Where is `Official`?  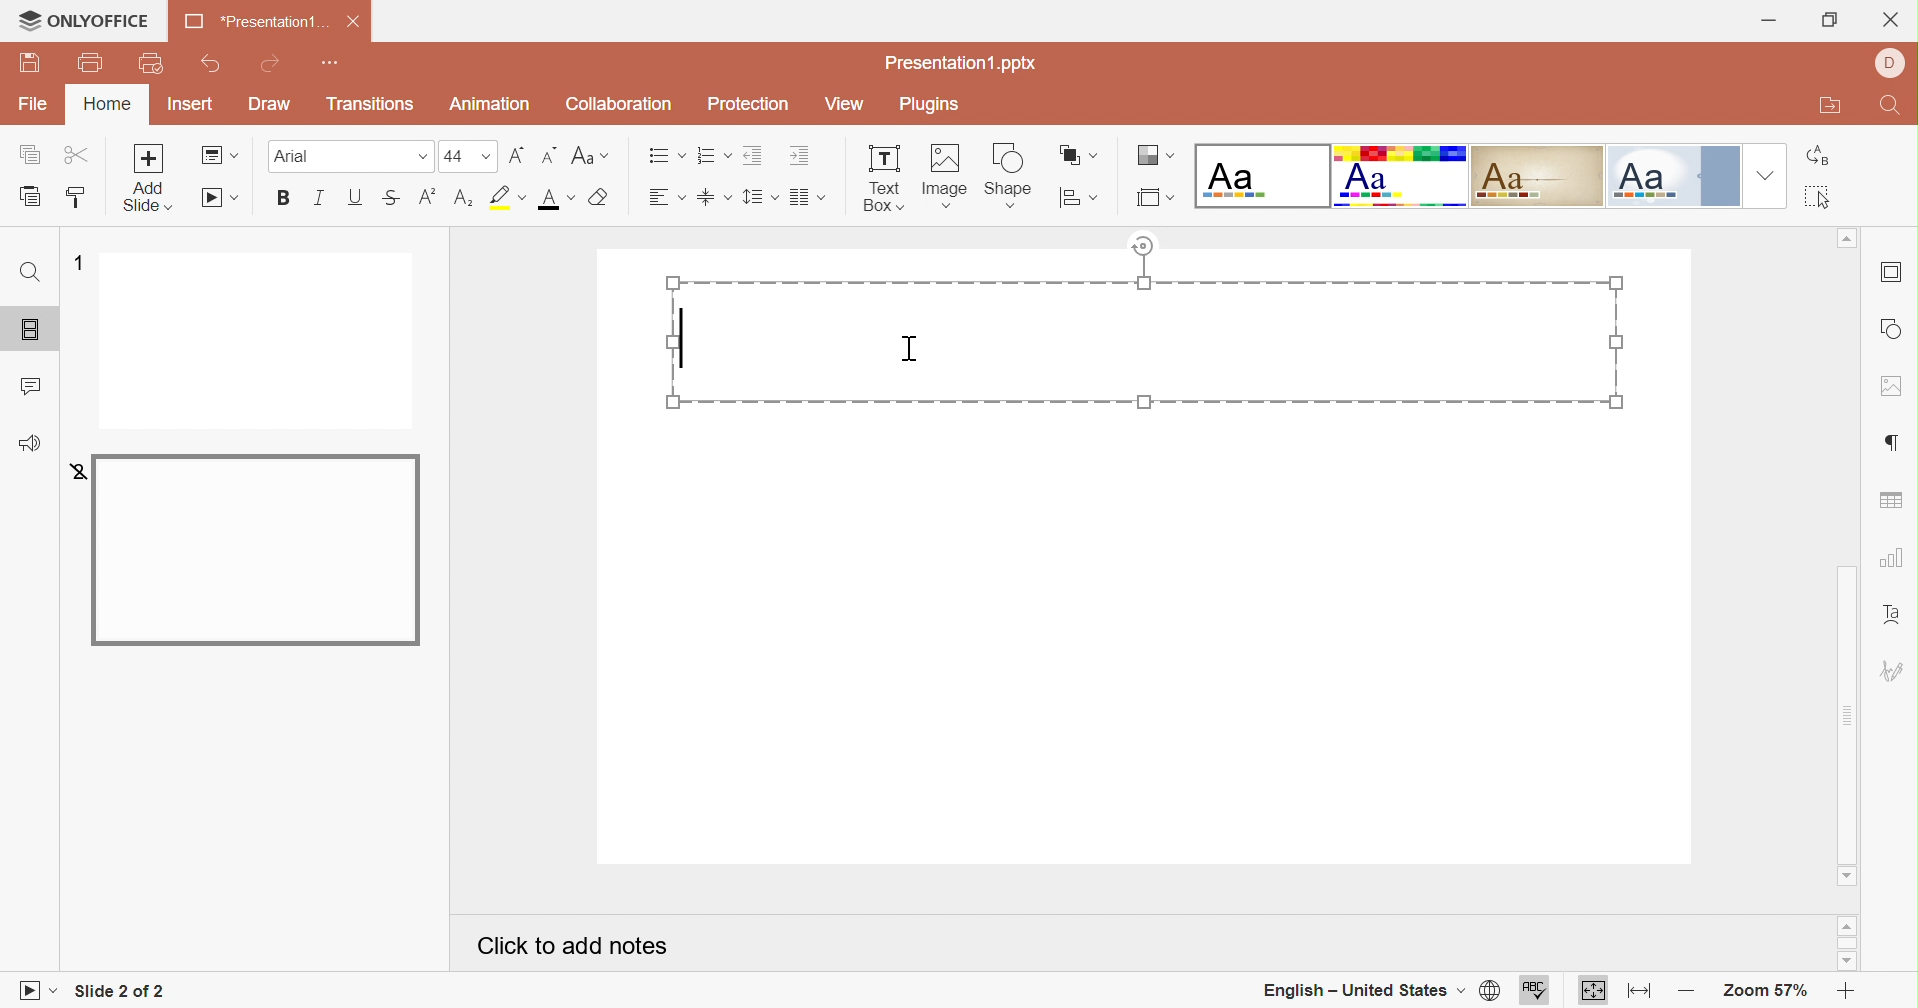 Official is located at coordinates (1676, 177).